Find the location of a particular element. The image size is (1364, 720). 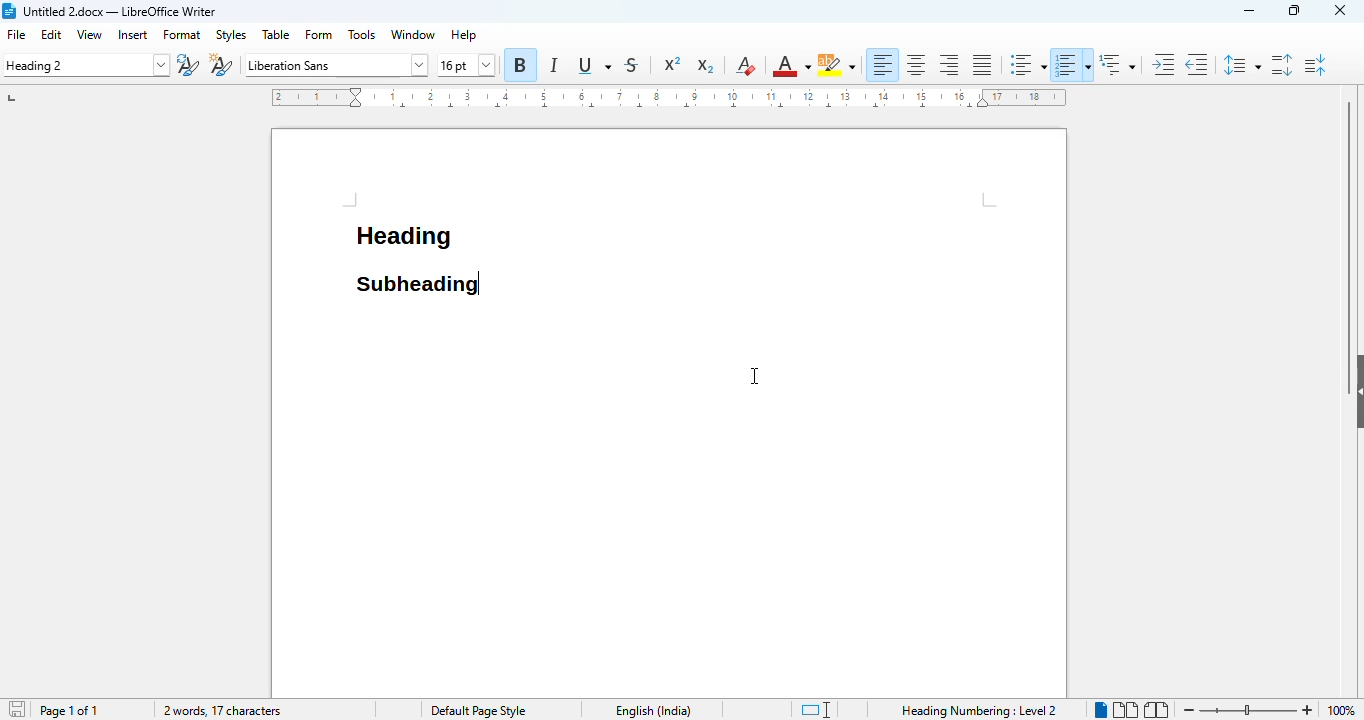

decrease paragraph spacing is located at coordinates (1316, 65).